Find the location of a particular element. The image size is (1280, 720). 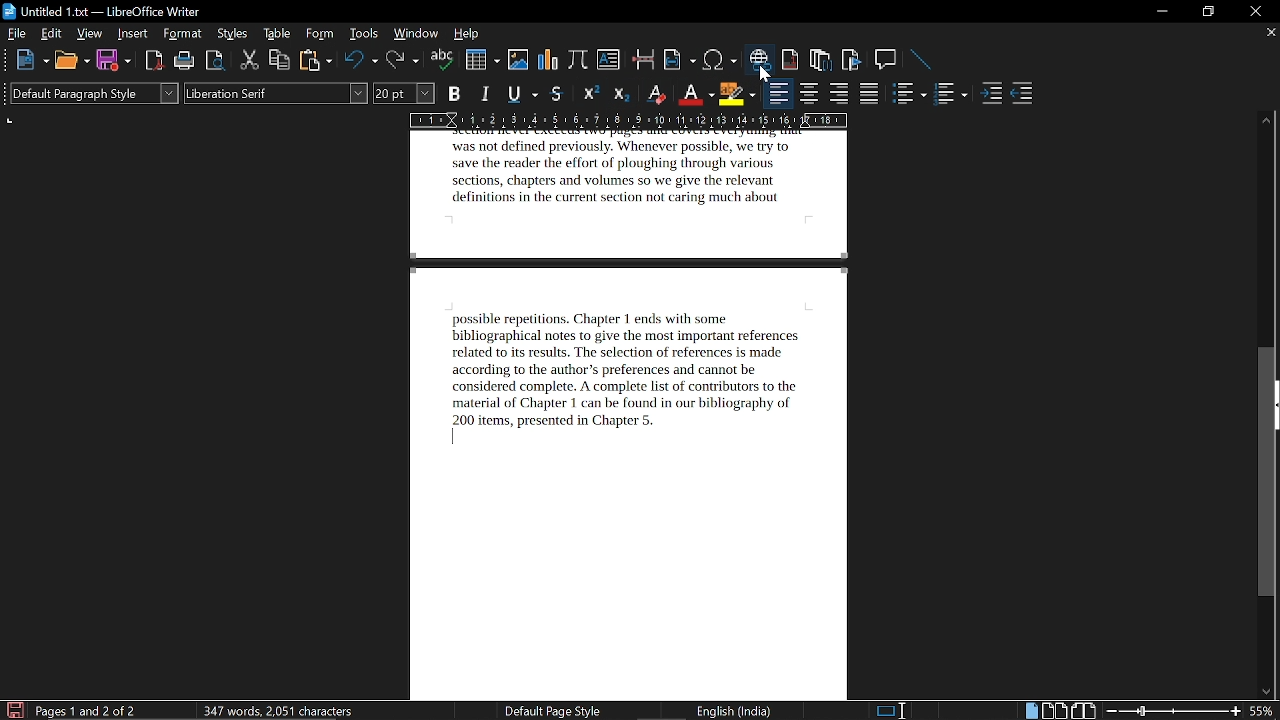

decrease indent is located at coordinates (1023, 97).